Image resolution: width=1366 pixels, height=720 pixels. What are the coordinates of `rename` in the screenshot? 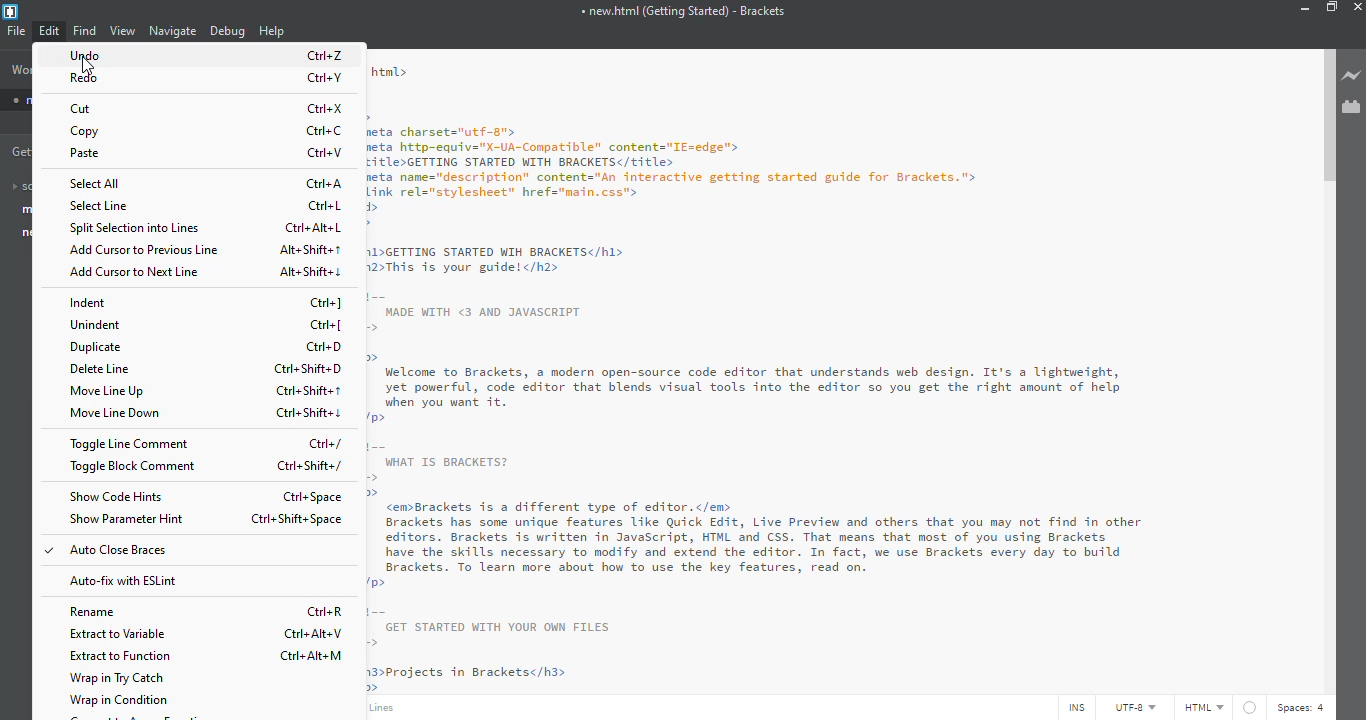 It's located at (96, 613).